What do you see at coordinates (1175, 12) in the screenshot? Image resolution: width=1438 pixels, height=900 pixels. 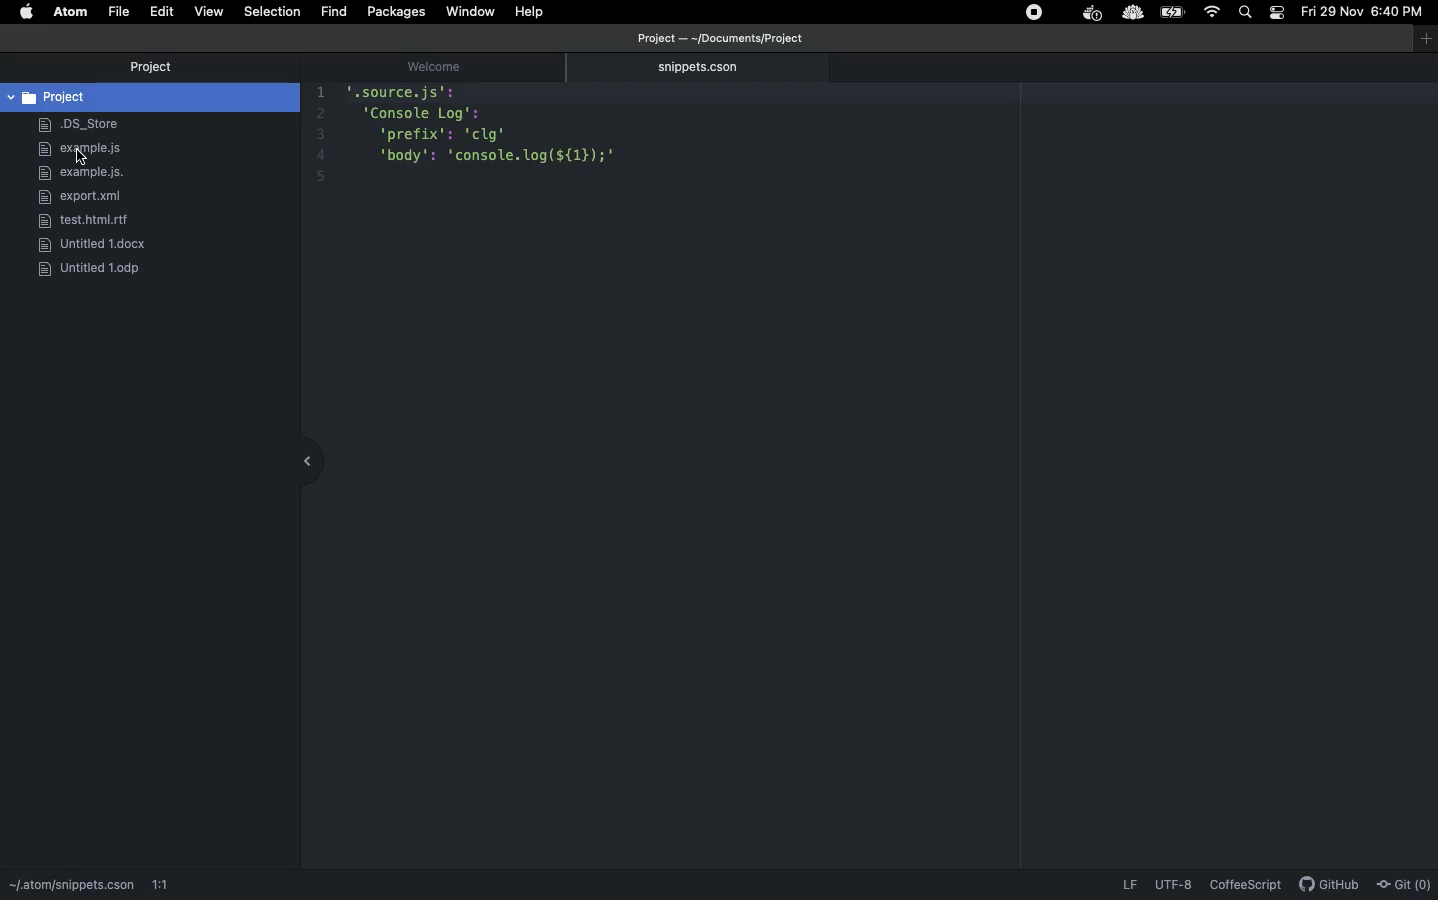 I see `Charge` at bounding box center [1175, 12].